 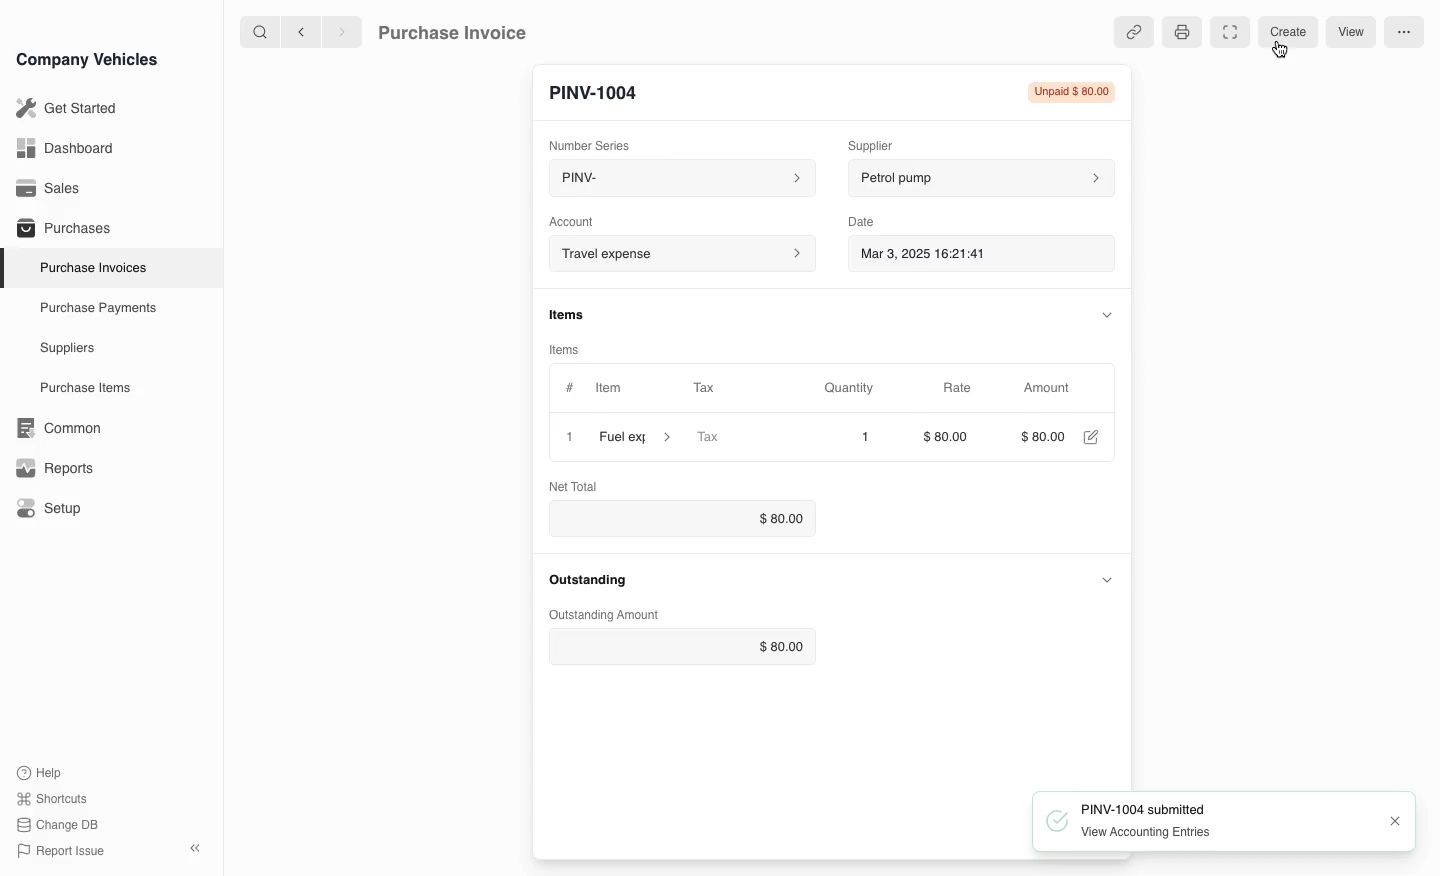 What do you see at coordinates (53, 800) in the screenshot?
I see `Shortcuts` at bounding box center [53, 800].